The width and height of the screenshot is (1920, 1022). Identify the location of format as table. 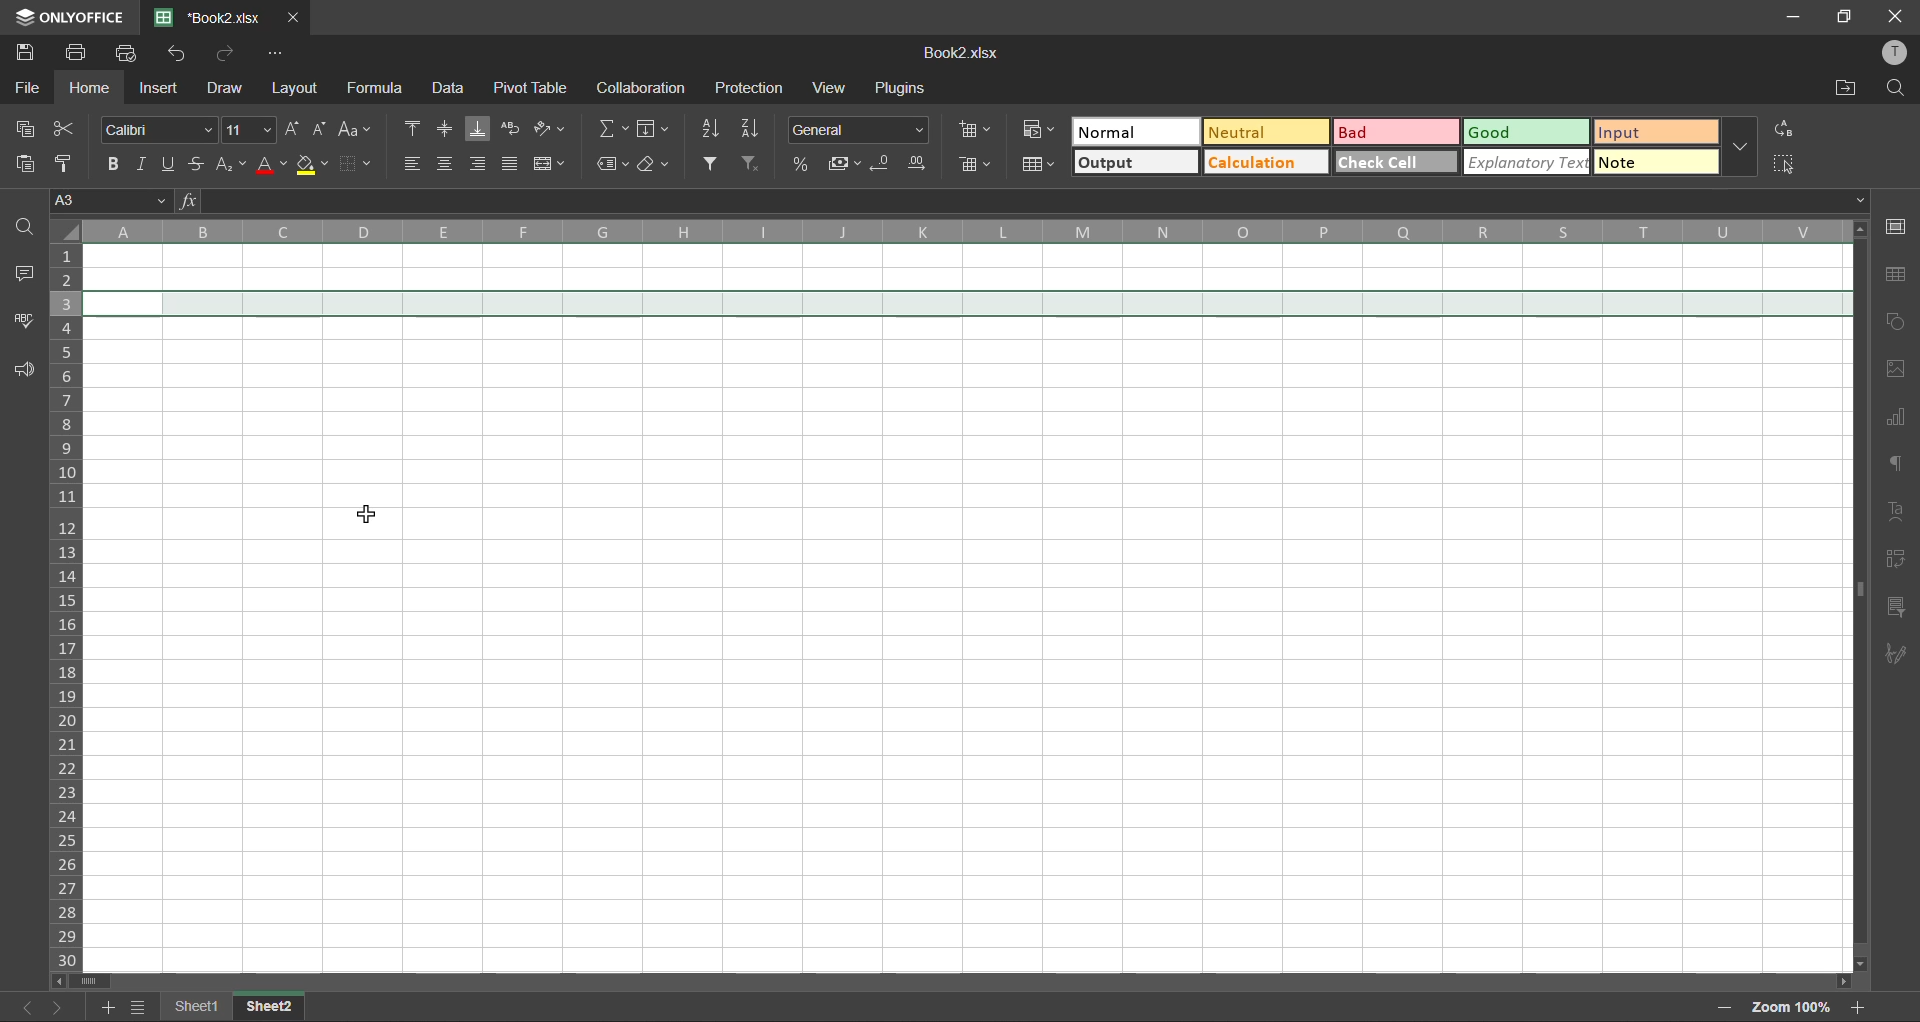
(1035, 168).